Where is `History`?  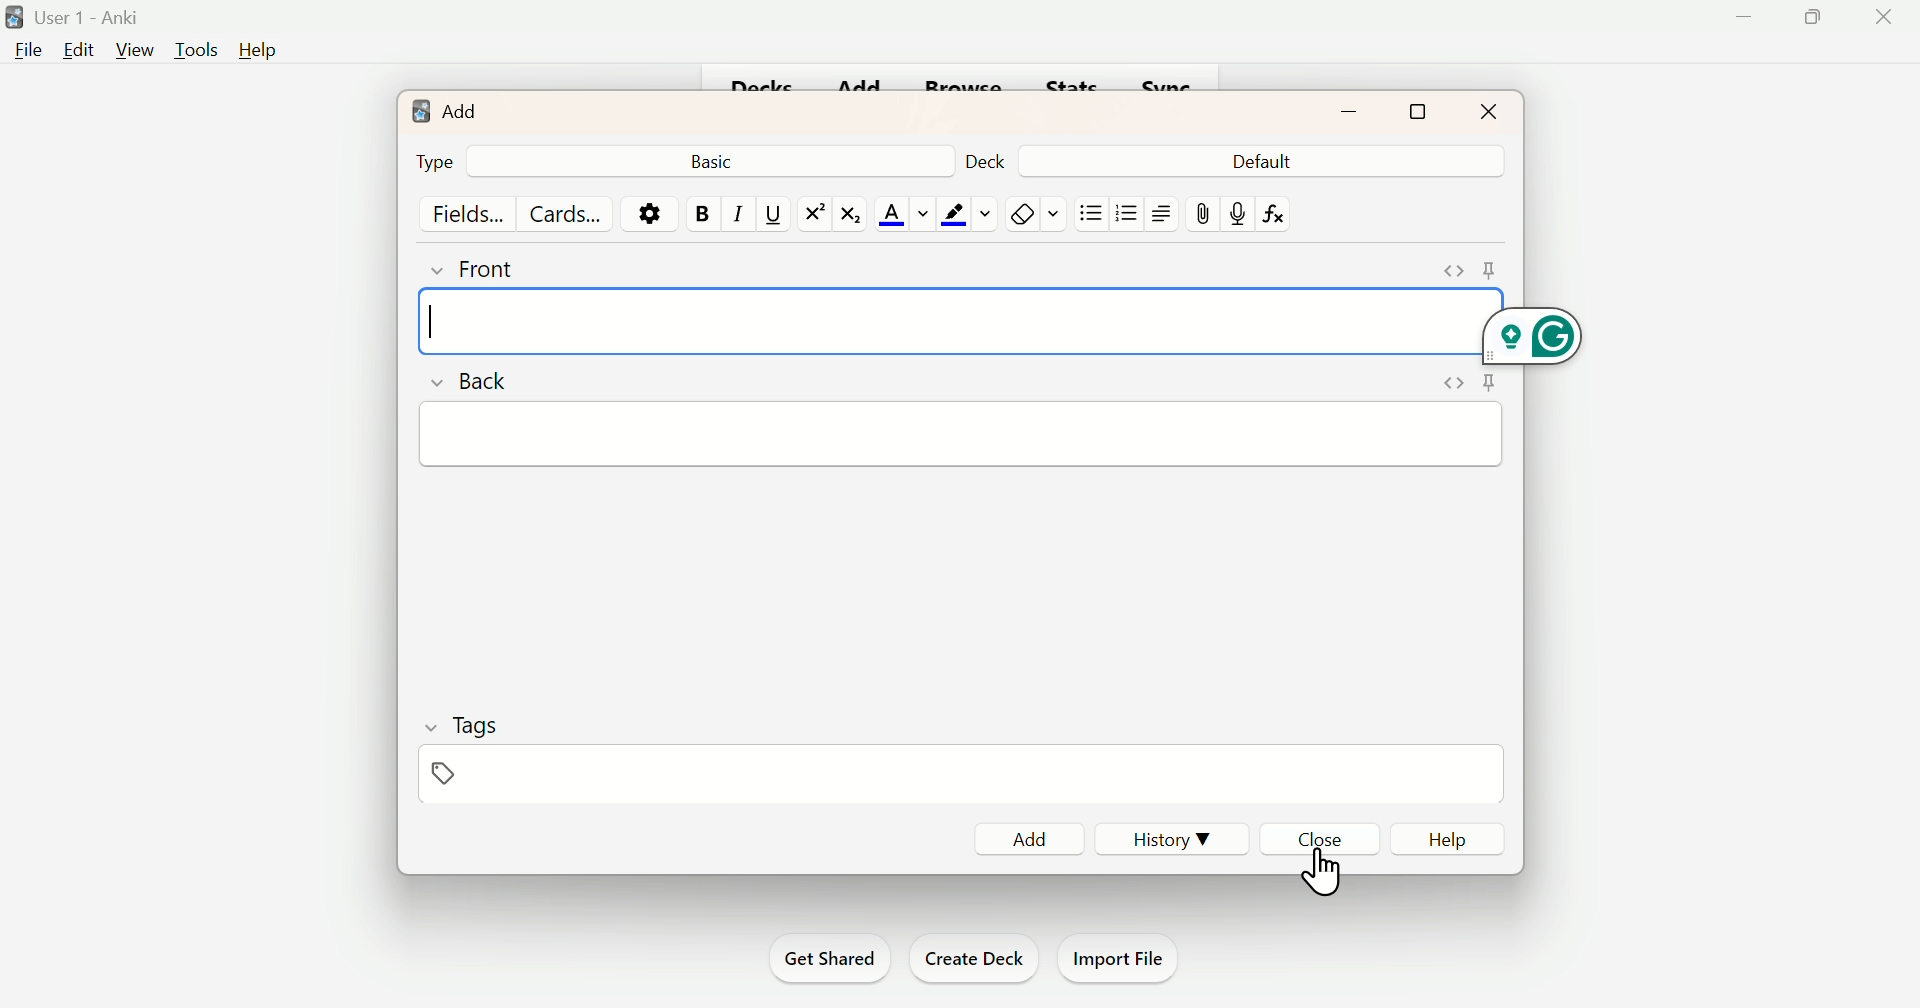 History is located at coordinates (1174, 840).